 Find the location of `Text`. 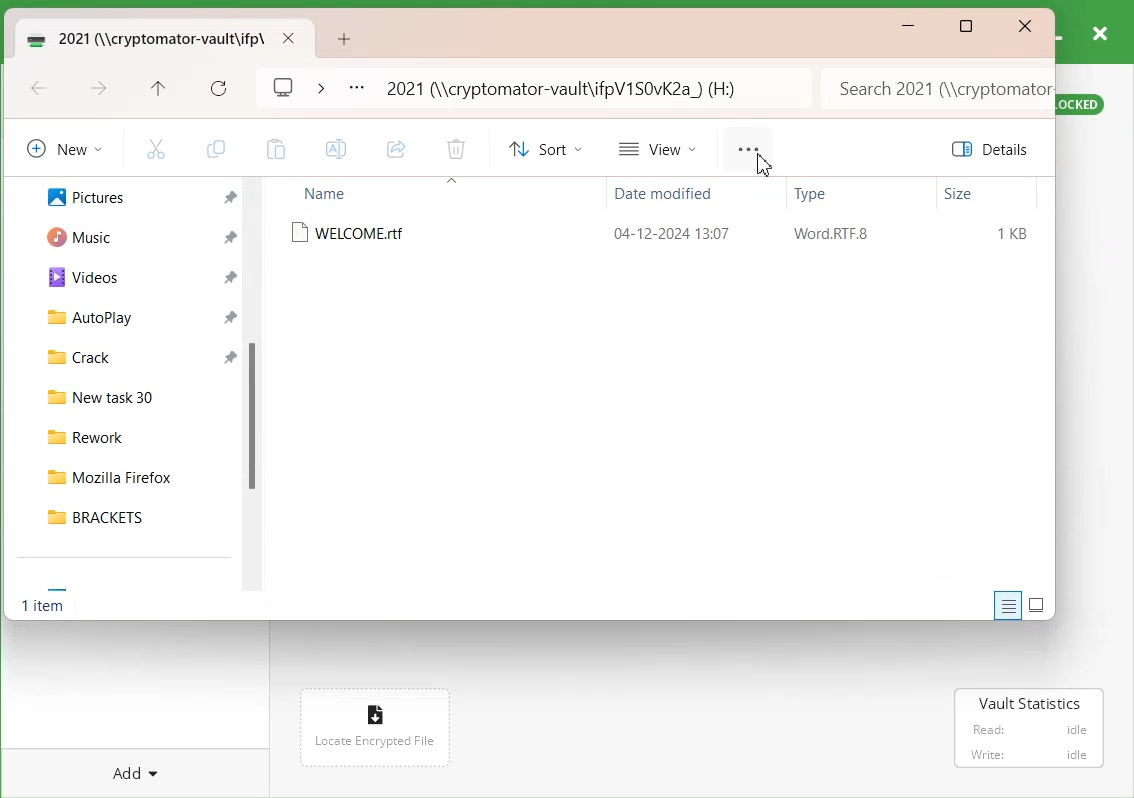

Text is located at coordinates (46, 608).